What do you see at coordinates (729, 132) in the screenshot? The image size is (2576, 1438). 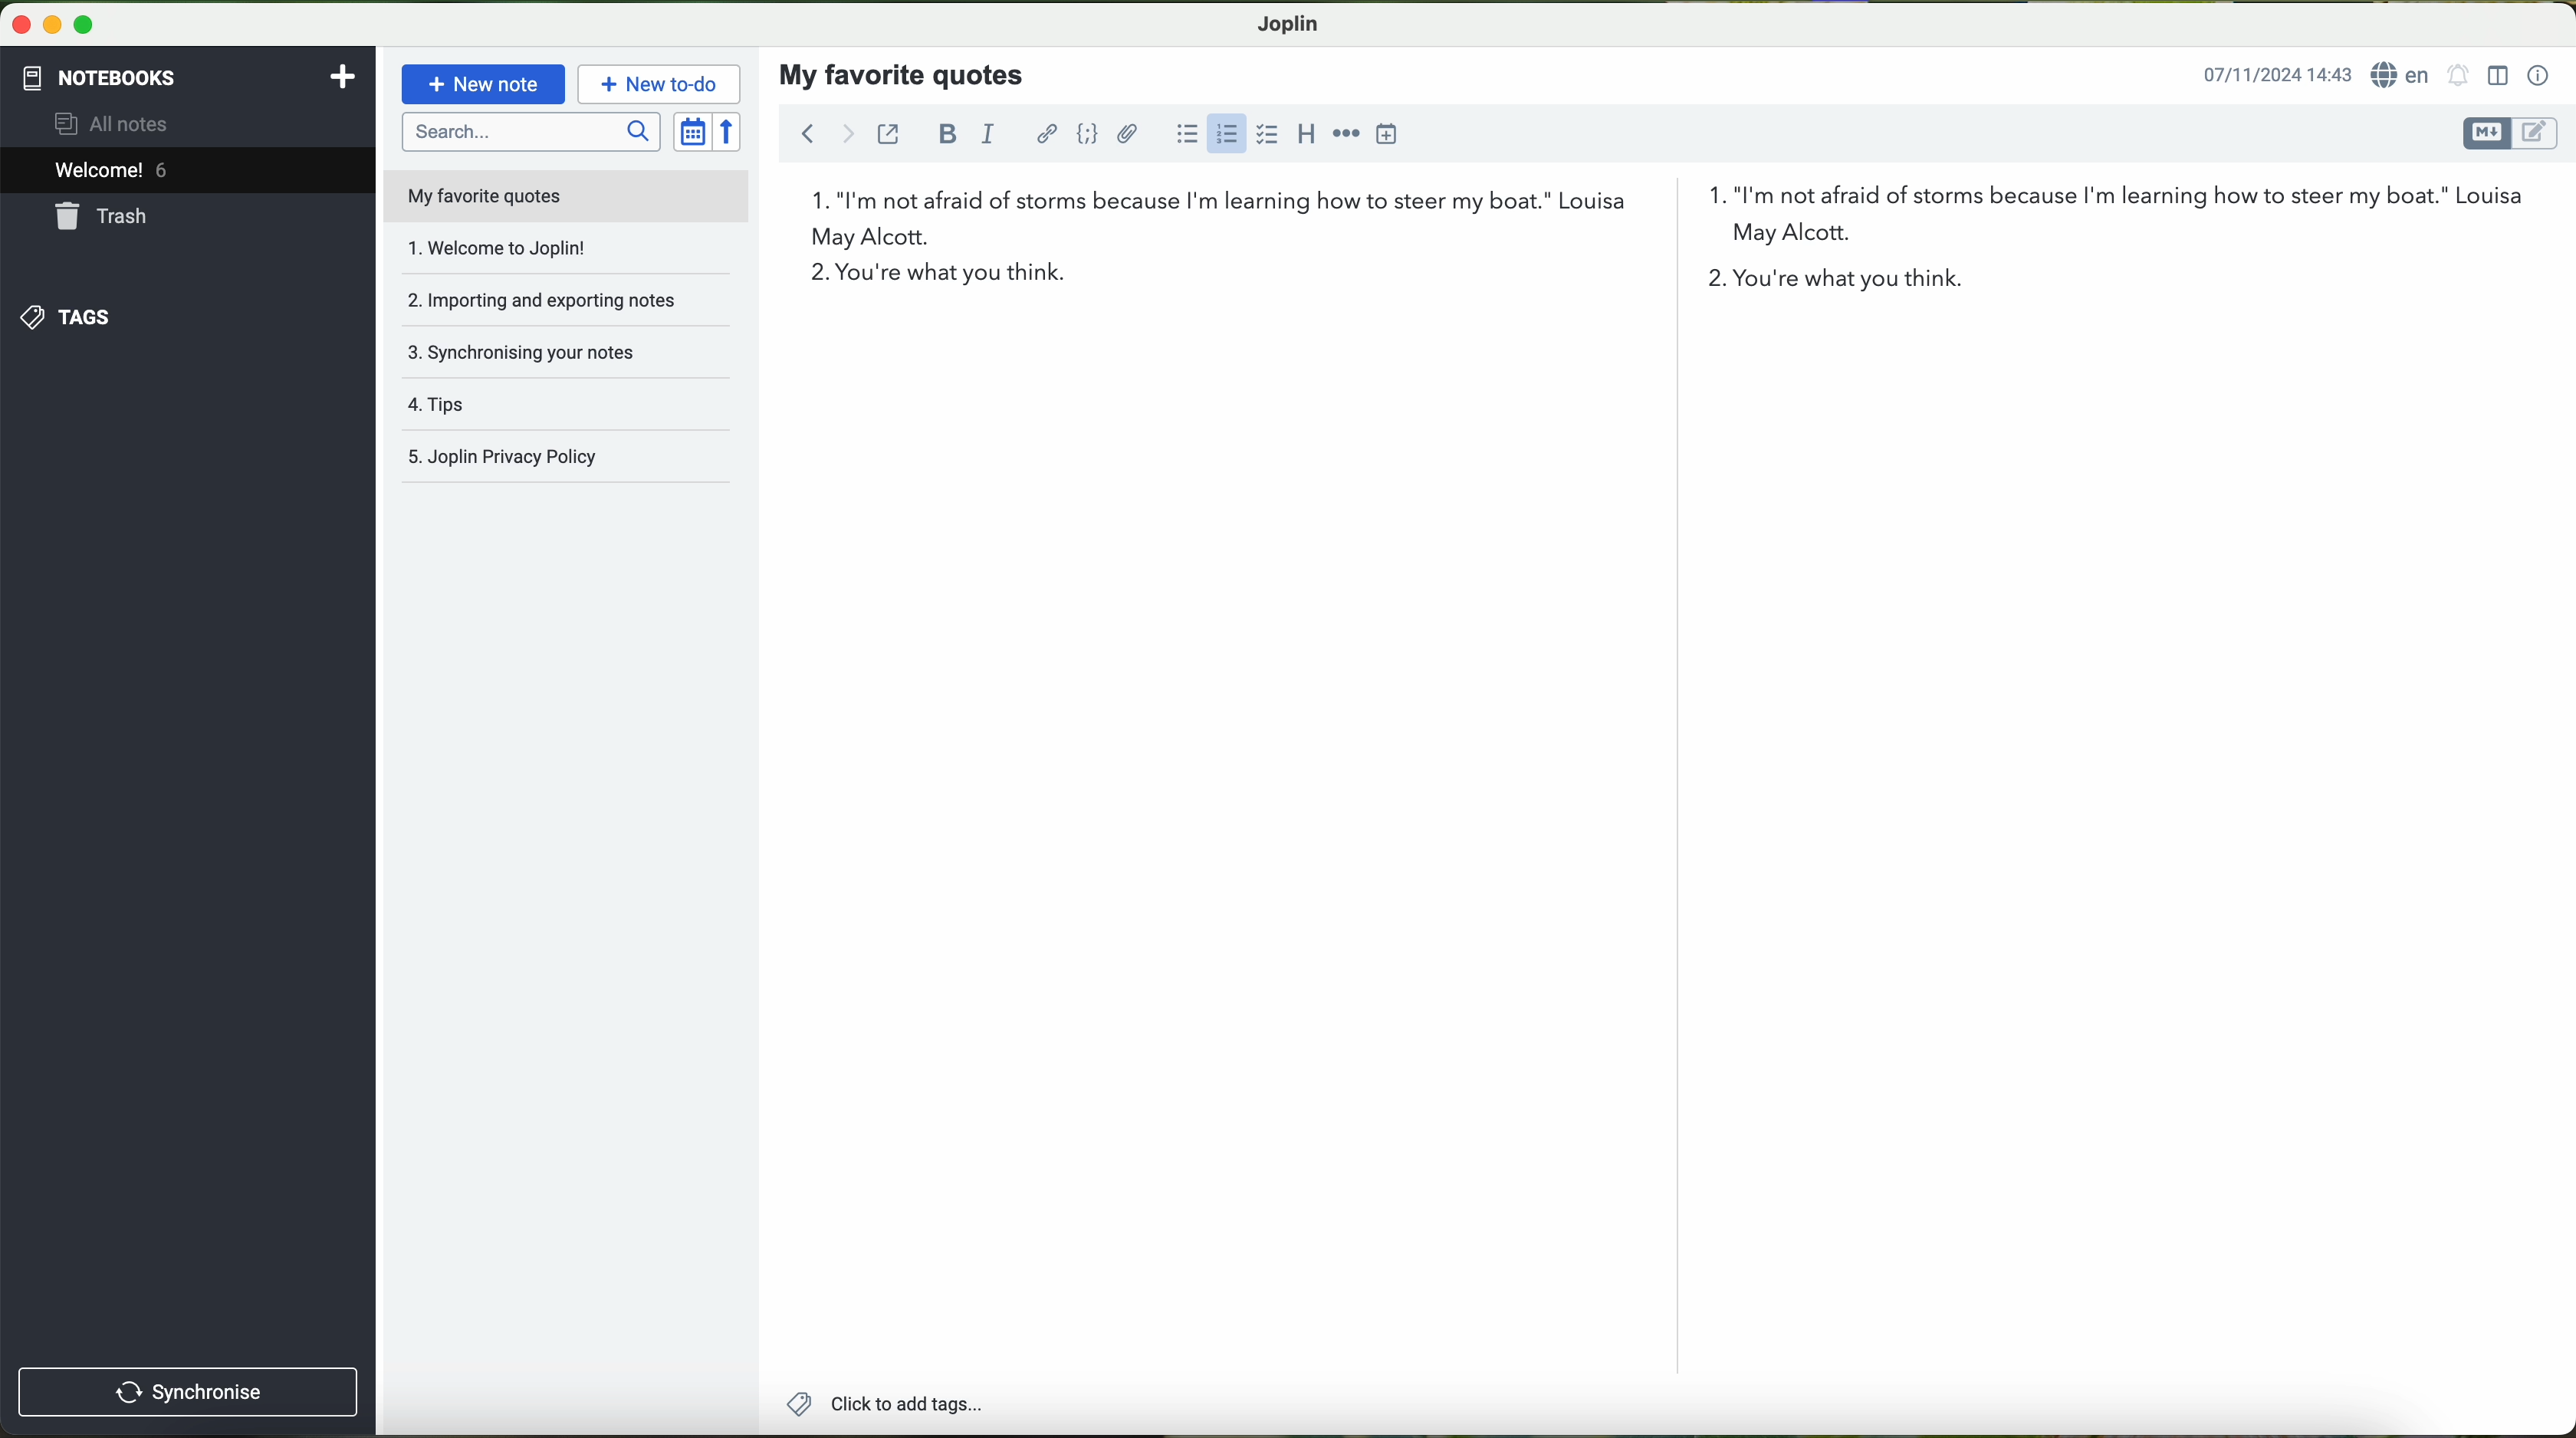 I see `reverse sort order` at bounding box center [729, 132].